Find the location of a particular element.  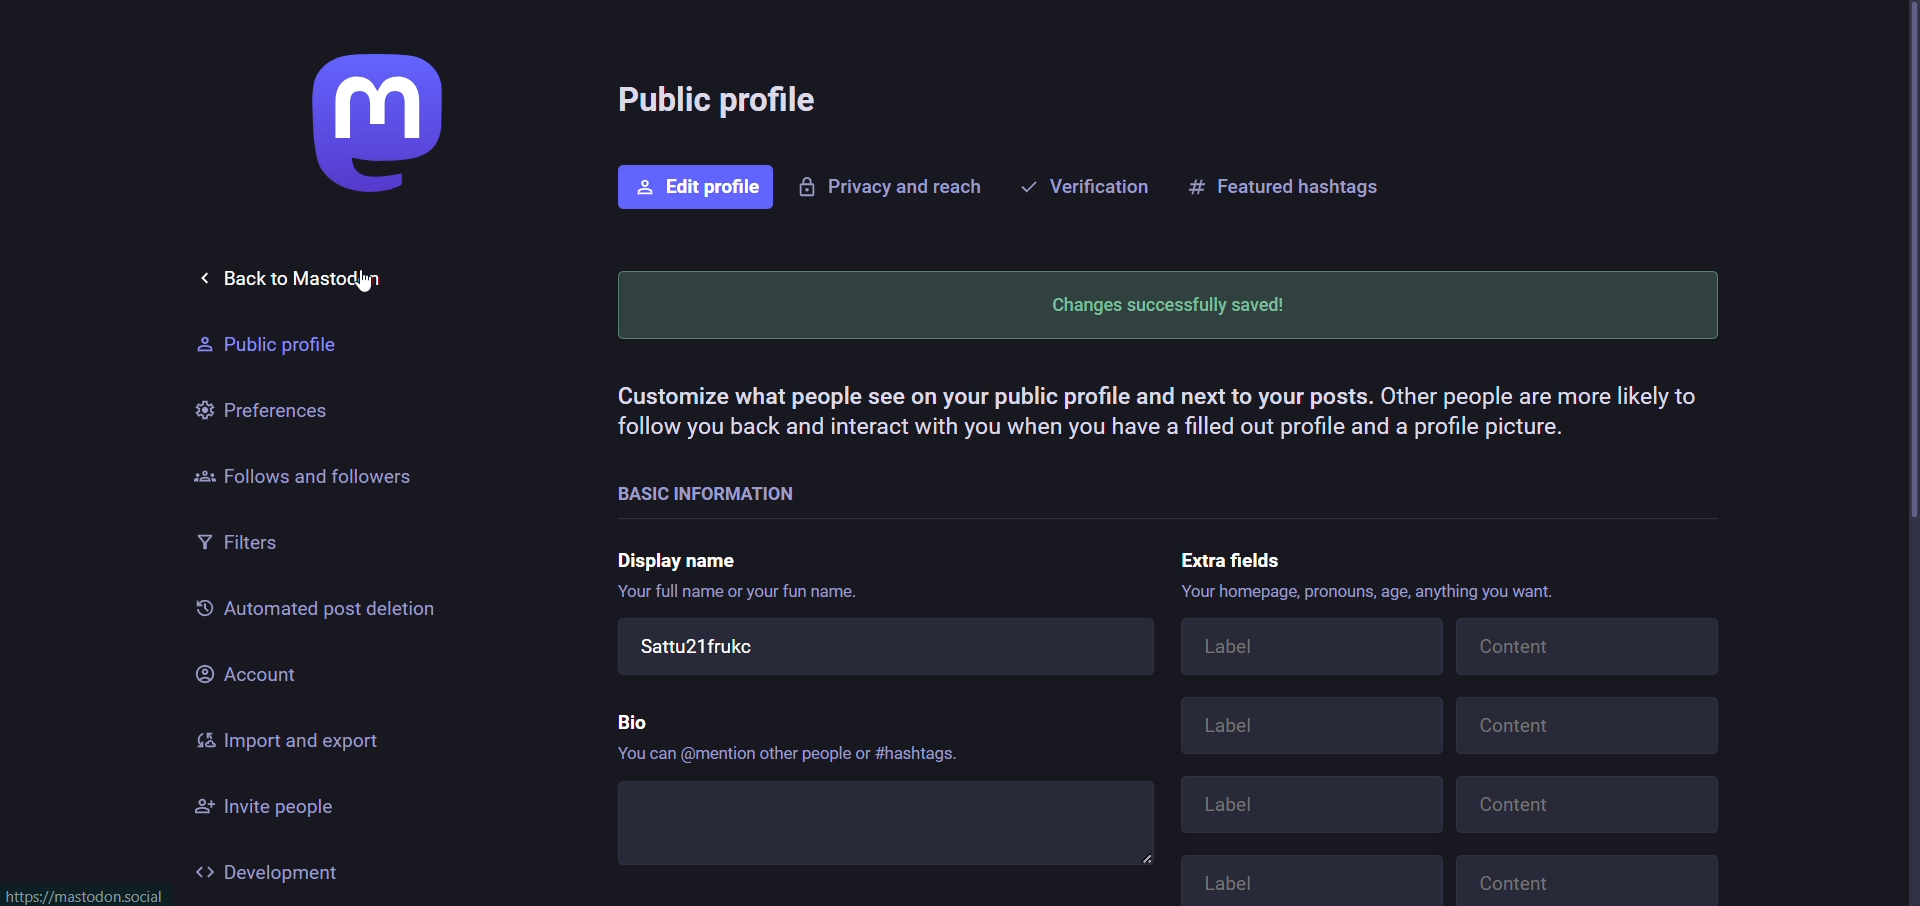

Your full name or your fun name. is located at coordinates (743, 596).